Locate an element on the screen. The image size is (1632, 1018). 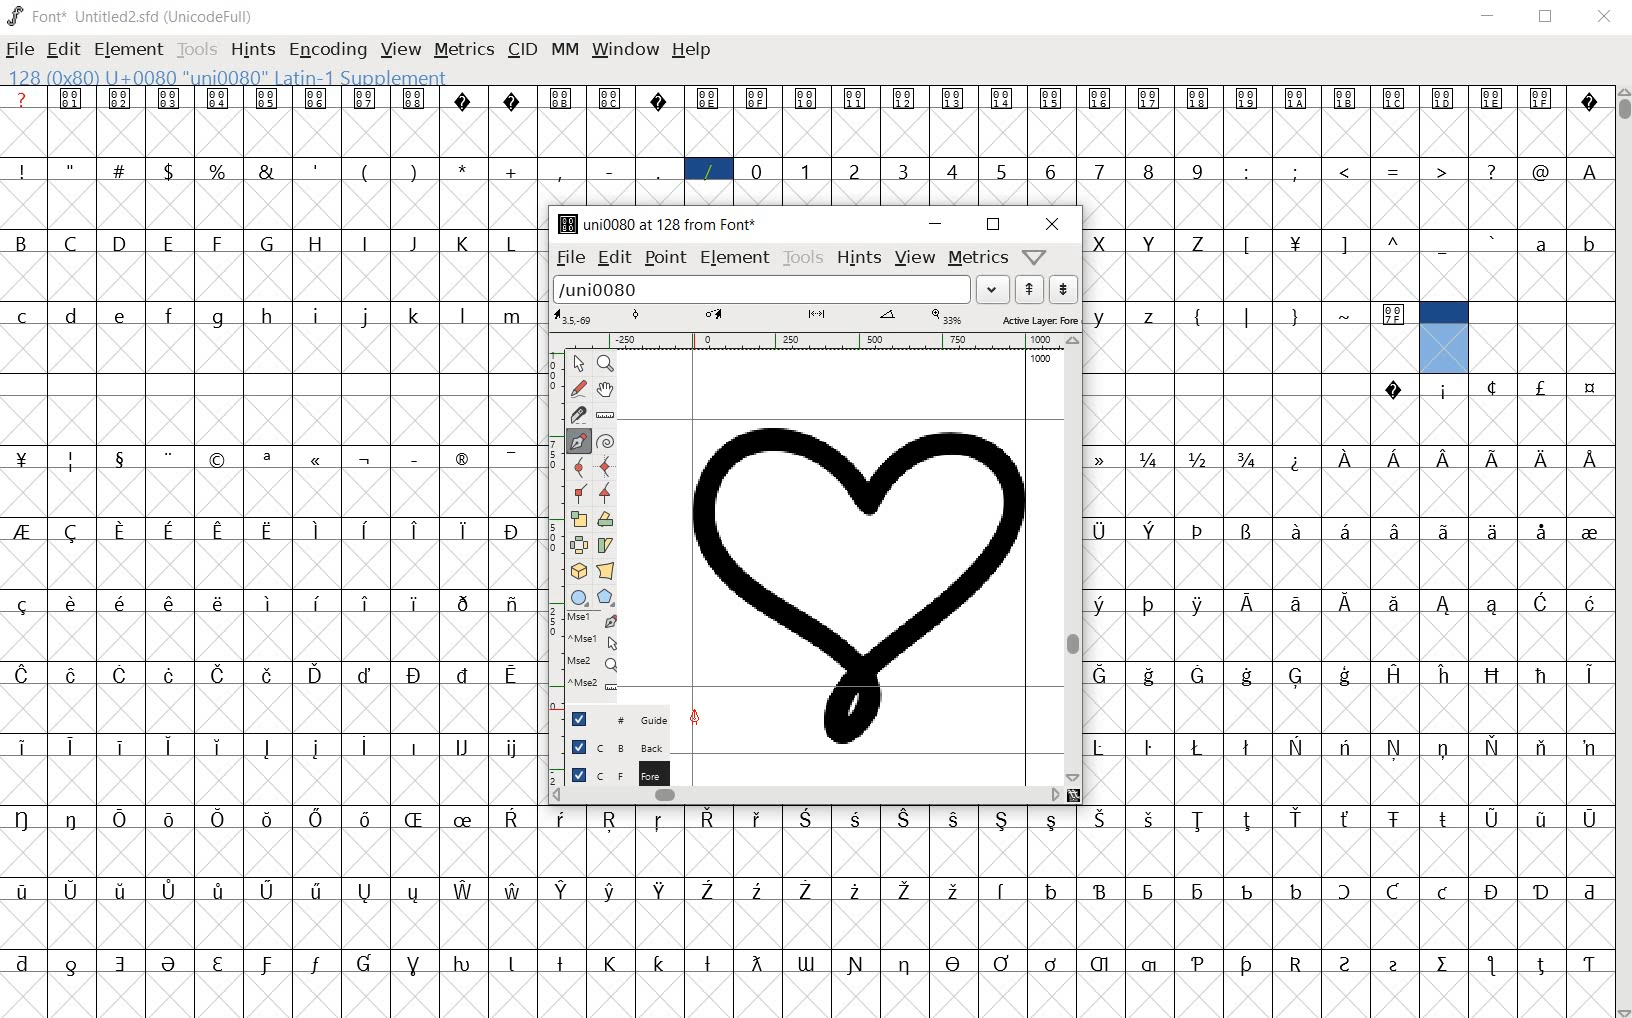
glyph is located at coordinates (1395, 241).